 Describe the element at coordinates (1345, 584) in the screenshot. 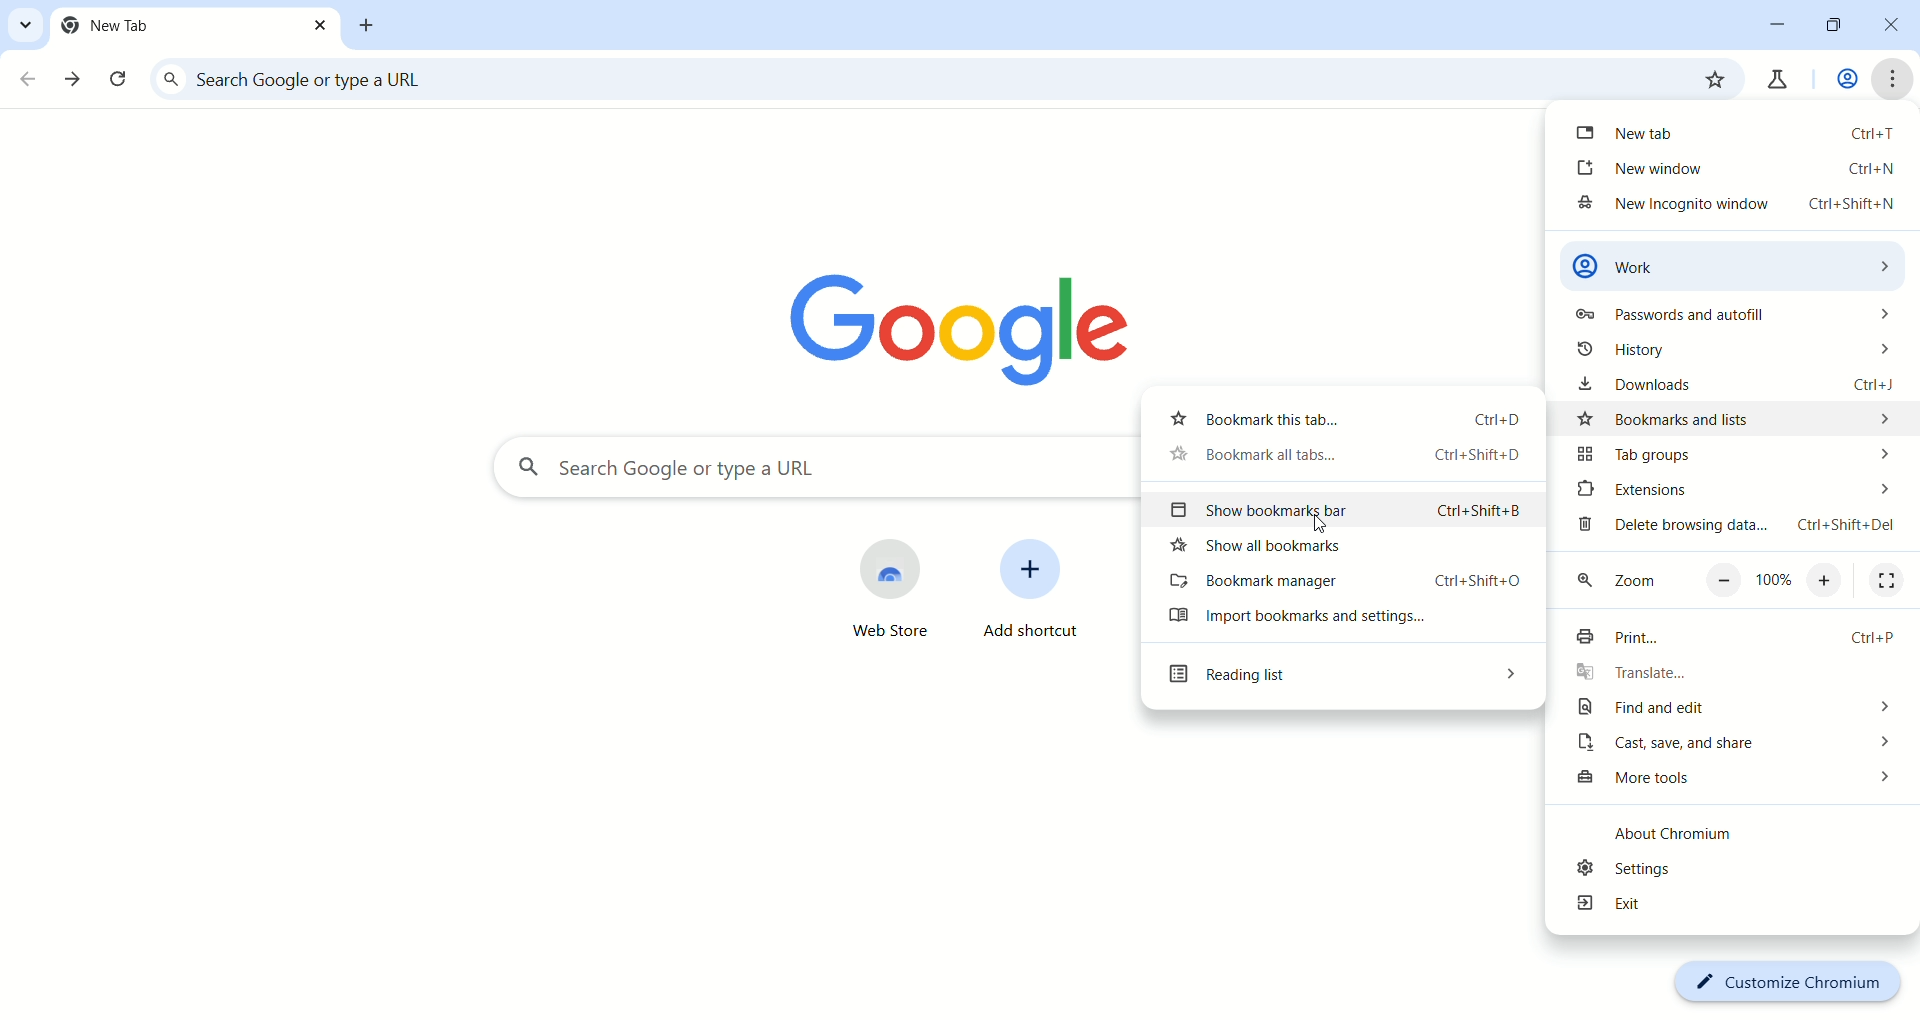

I see `bookmark manager` at that location.